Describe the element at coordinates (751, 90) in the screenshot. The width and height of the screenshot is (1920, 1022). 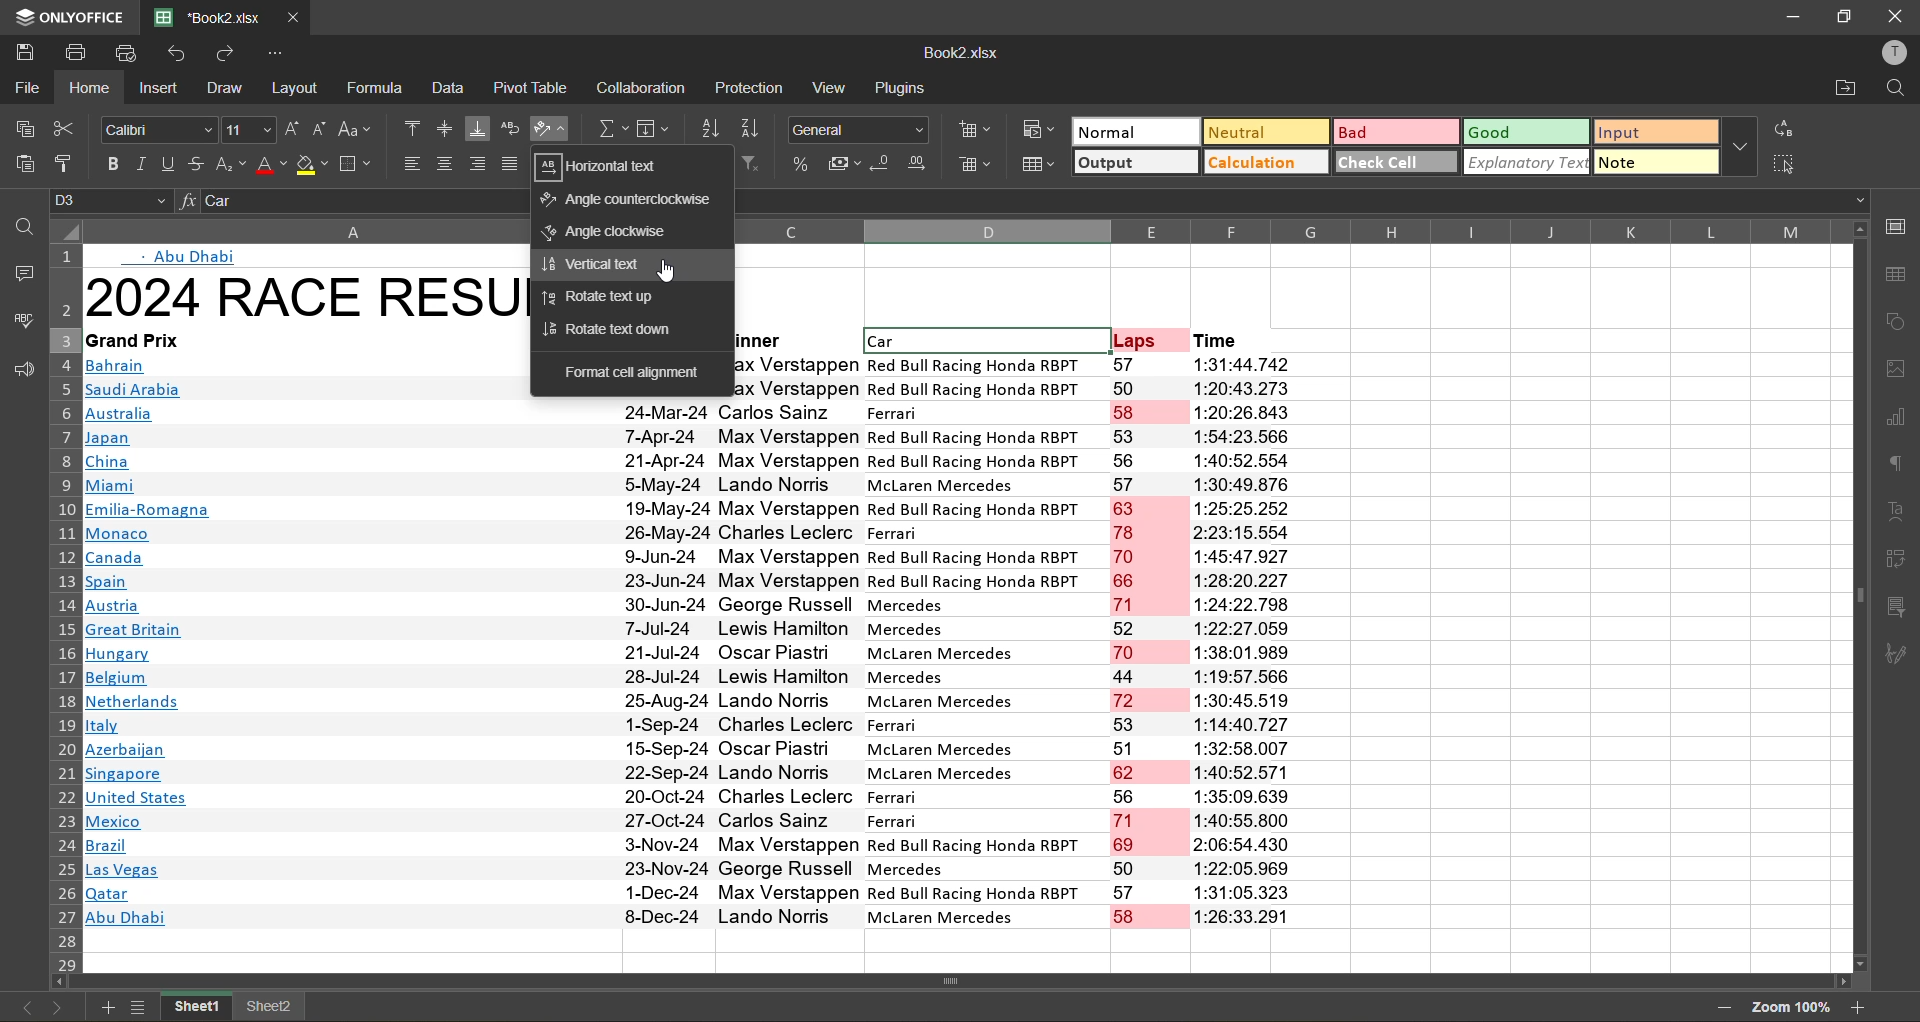
I see `protection` at that location.